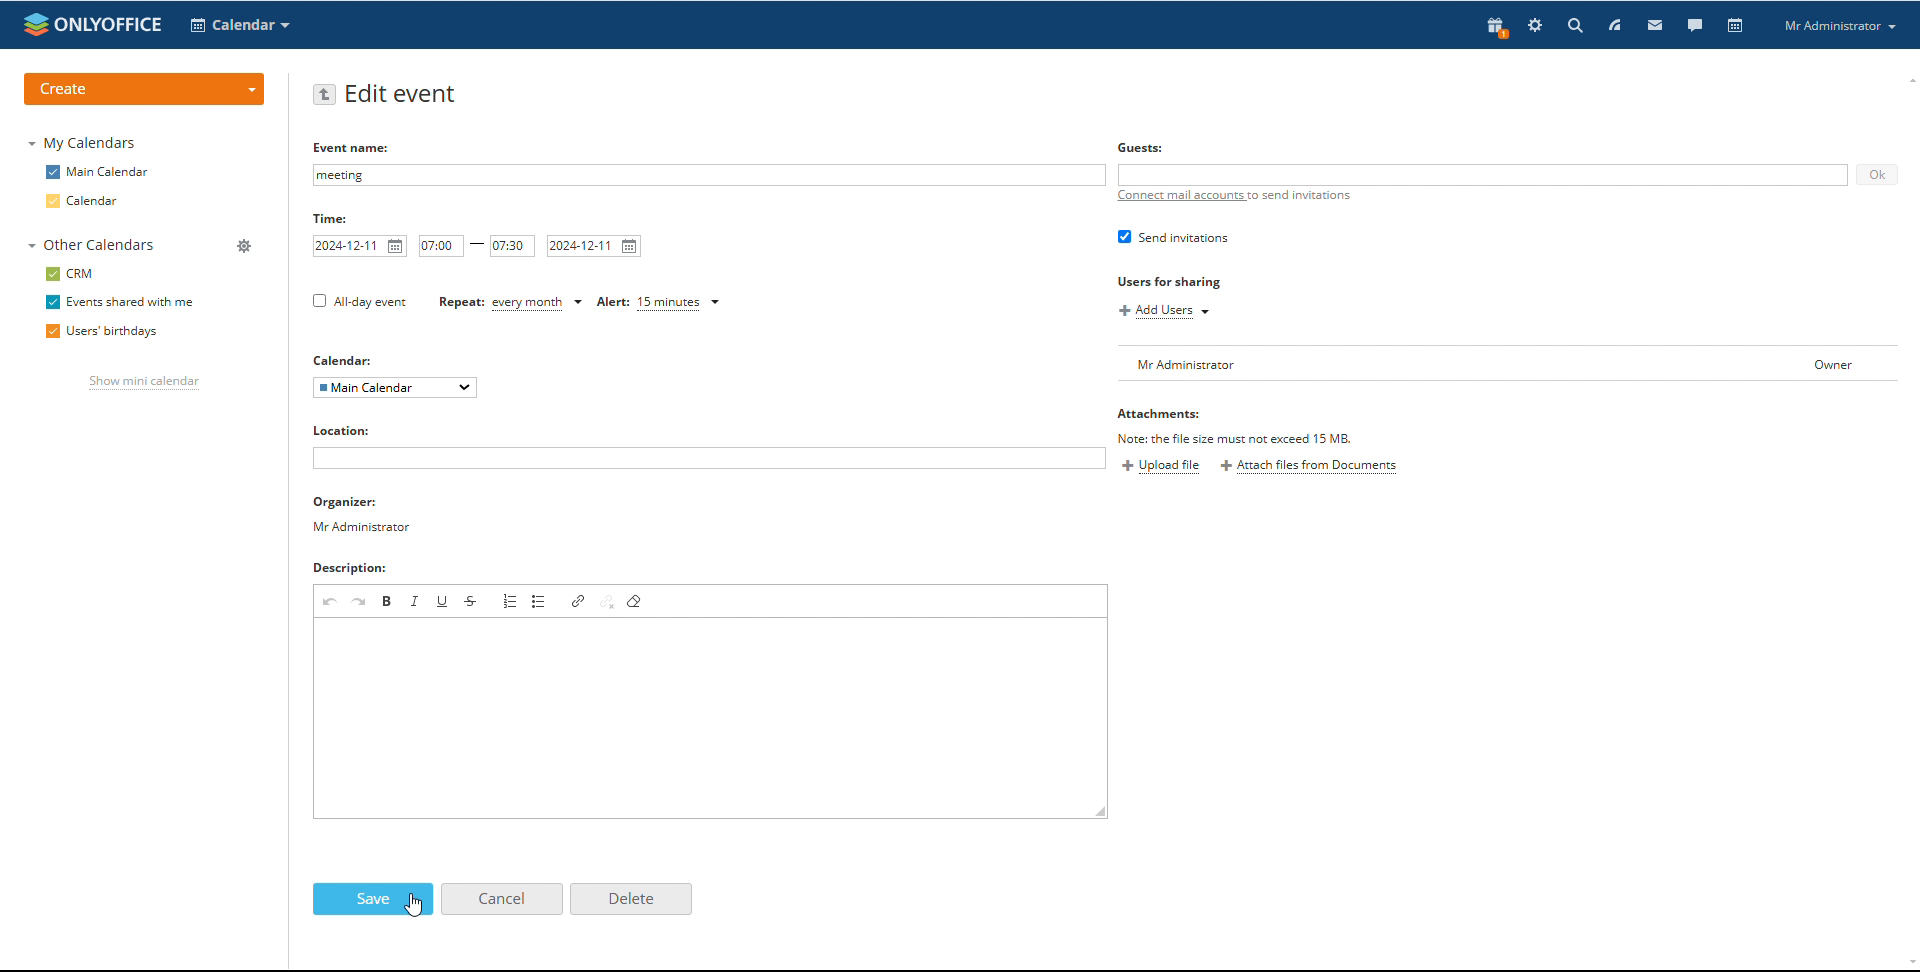 The width and height of the screenshot is (1920, 972). What do you see at coordinates (396, 387) in the screenshot?
I see `select calendar` at bounding box center [396, 387].